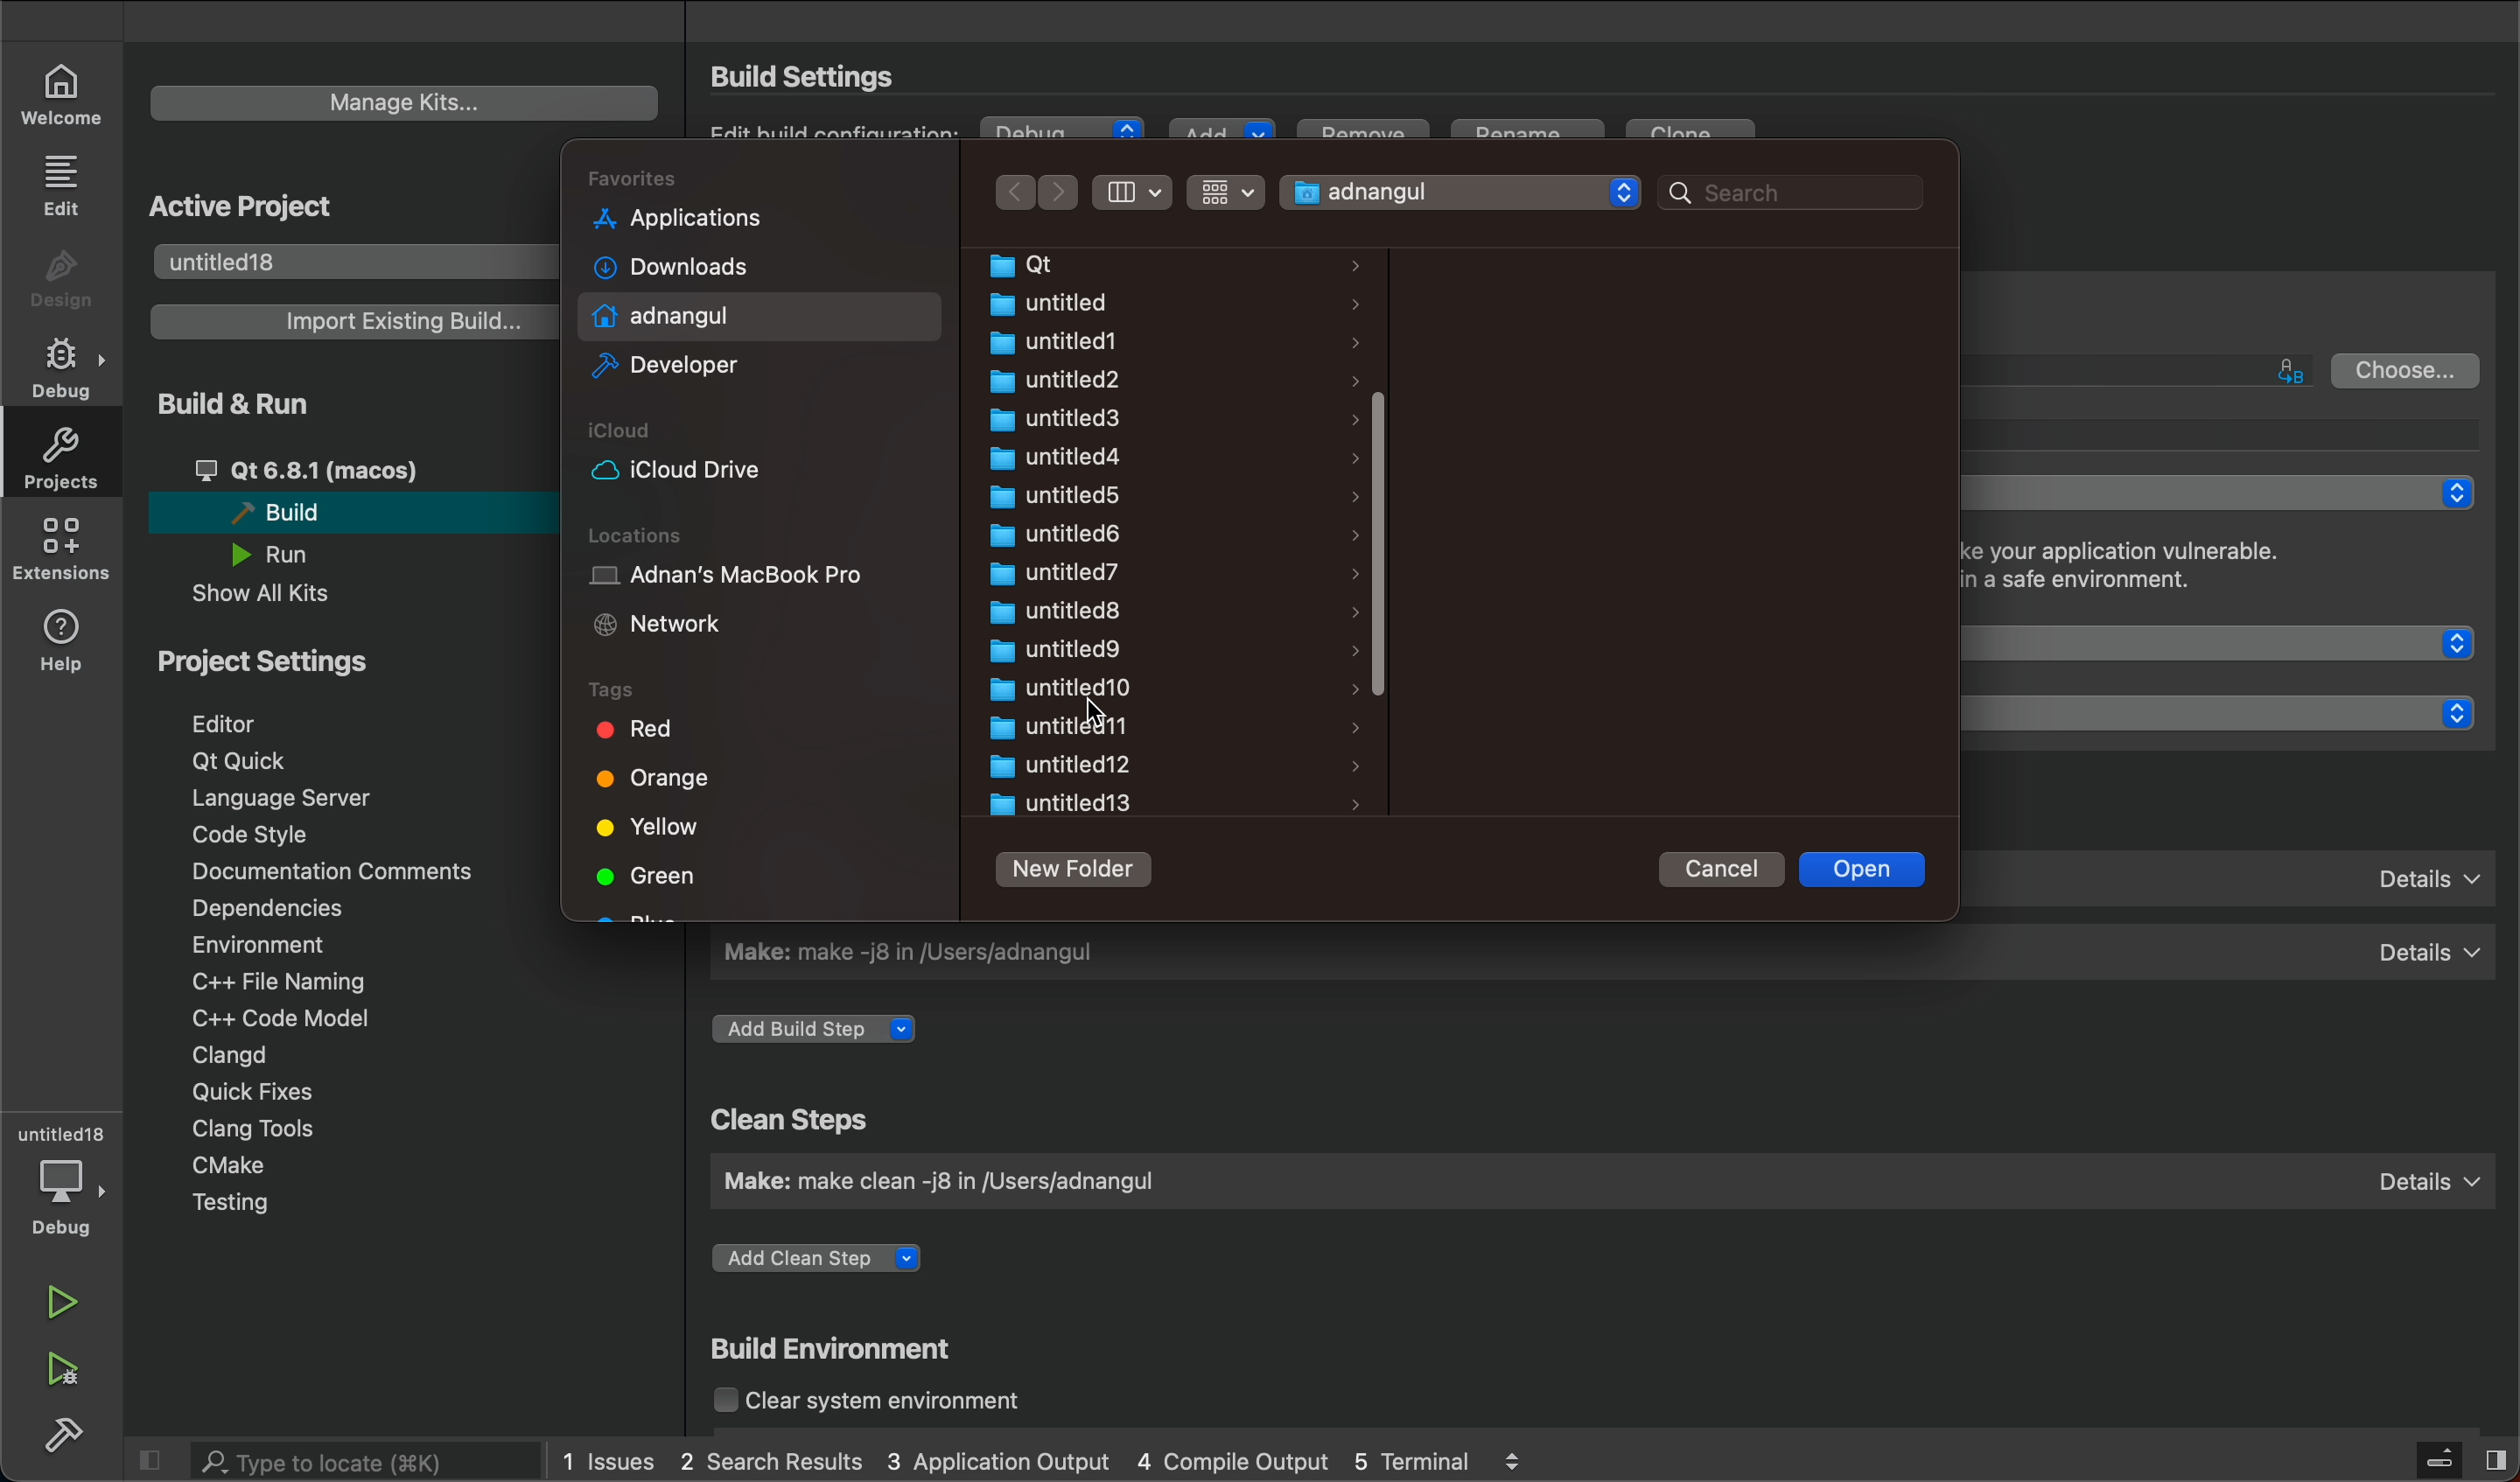 The width and height of the screenshot is (2520, 1482). Describe the element at coordinates (242, 406) in the screenshot. I see `build and run` at that location.